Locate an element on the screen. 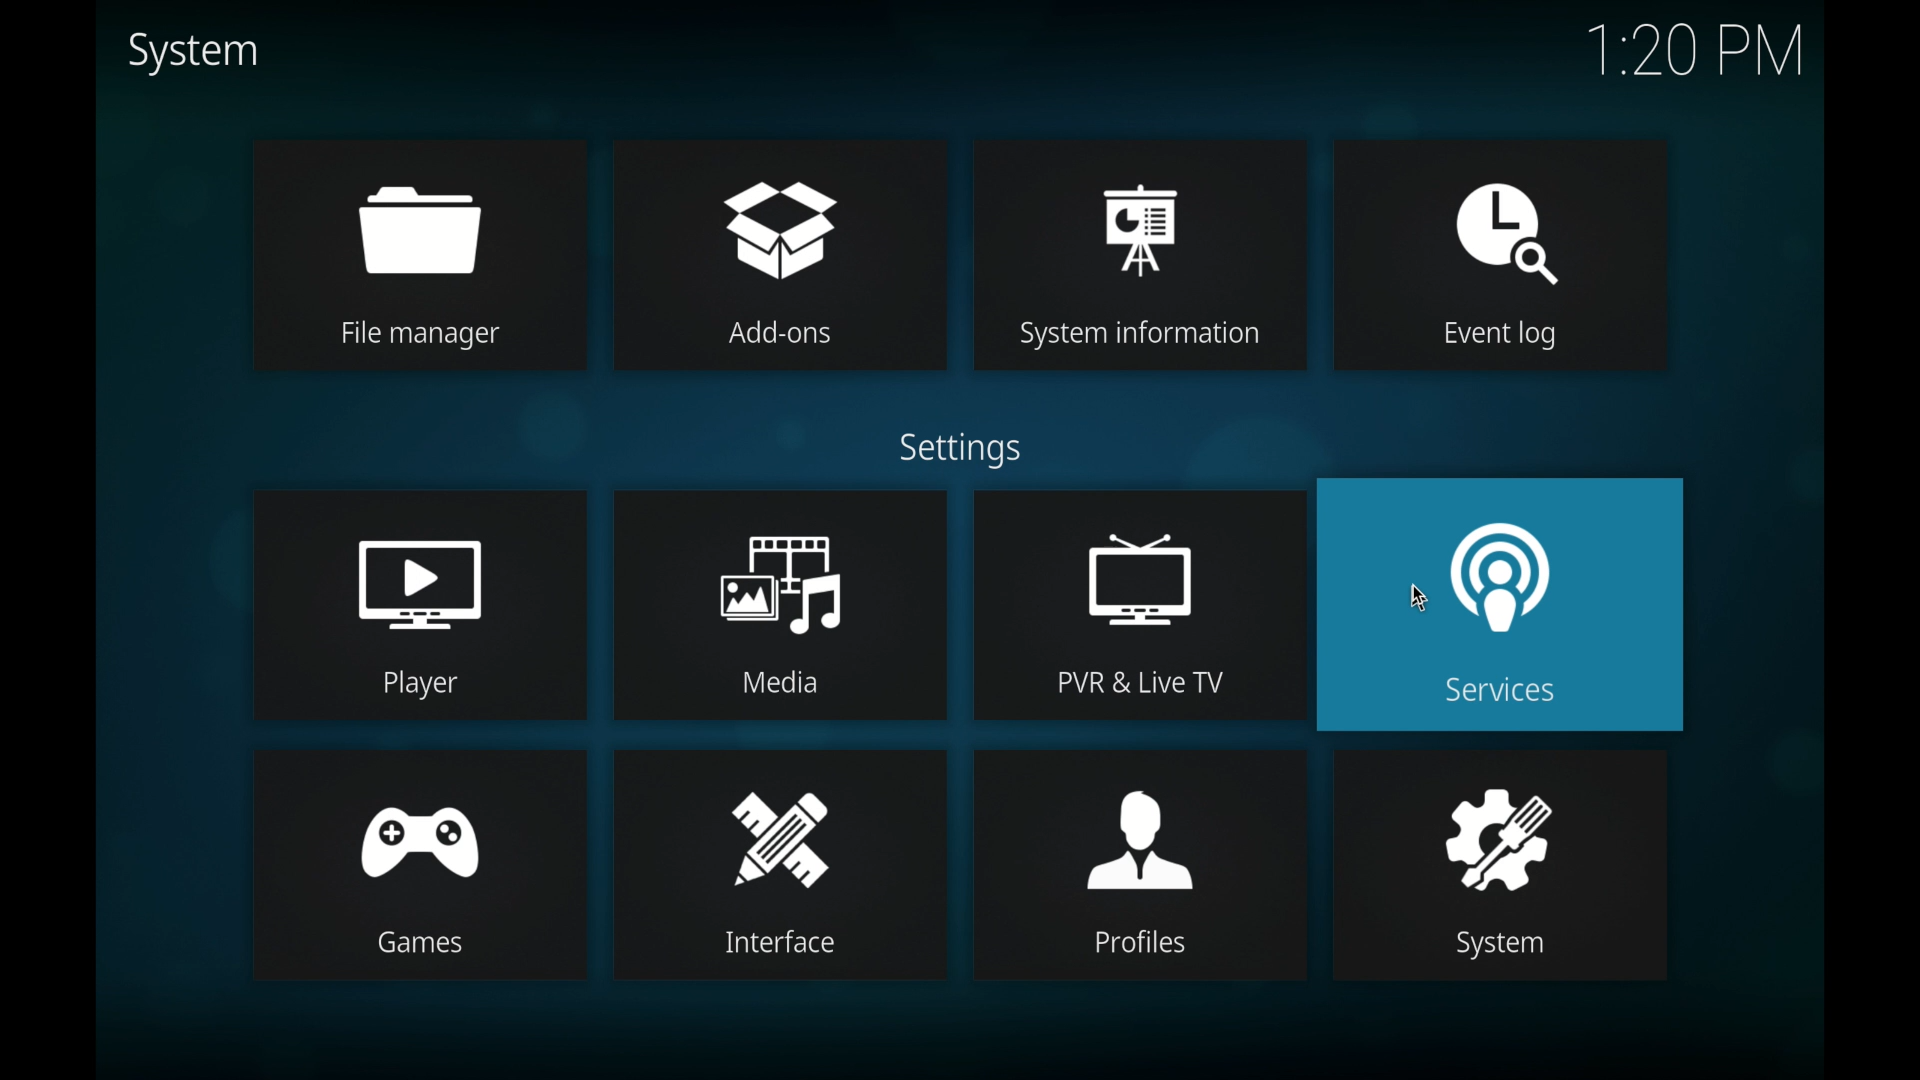 Image resolution: width=1920 pixels, height=1080 pixels. file manager is located at coordinates (414, 255).